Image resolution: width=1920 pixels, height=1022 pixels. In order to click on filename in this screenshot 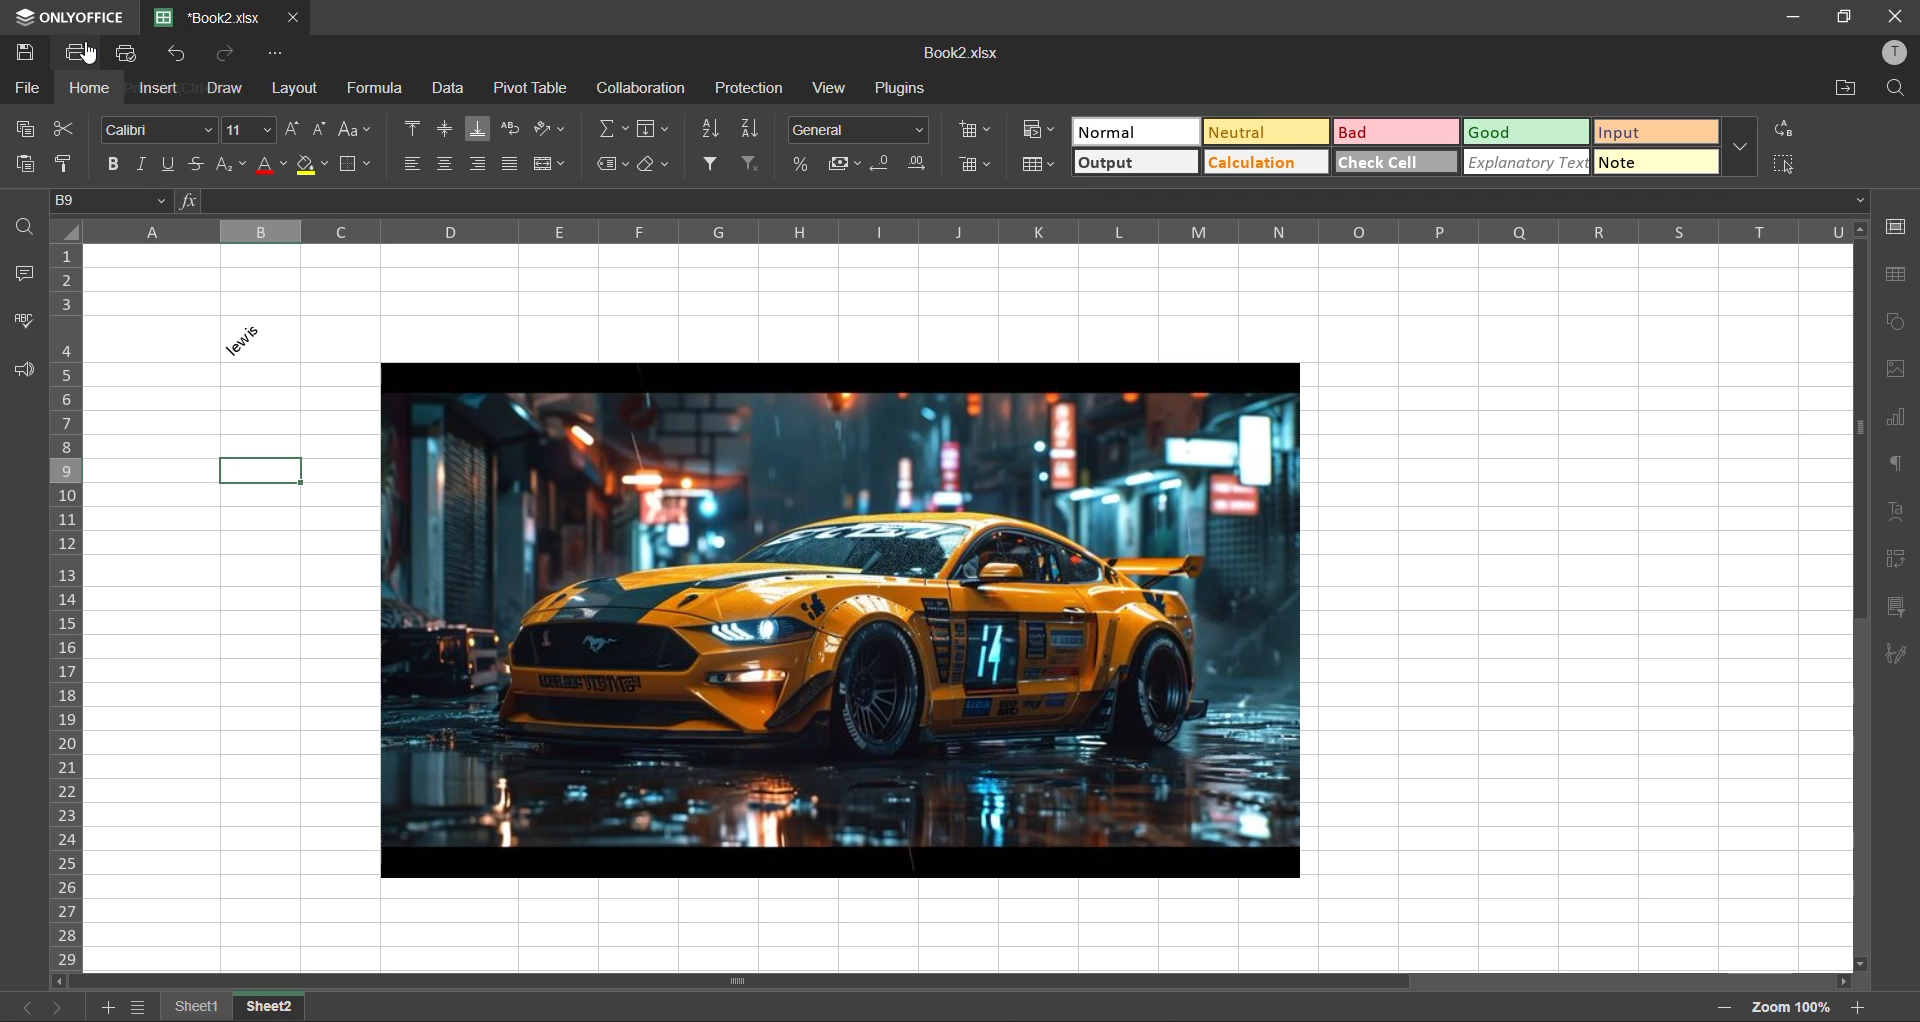, I will do `click(958, 53)`.